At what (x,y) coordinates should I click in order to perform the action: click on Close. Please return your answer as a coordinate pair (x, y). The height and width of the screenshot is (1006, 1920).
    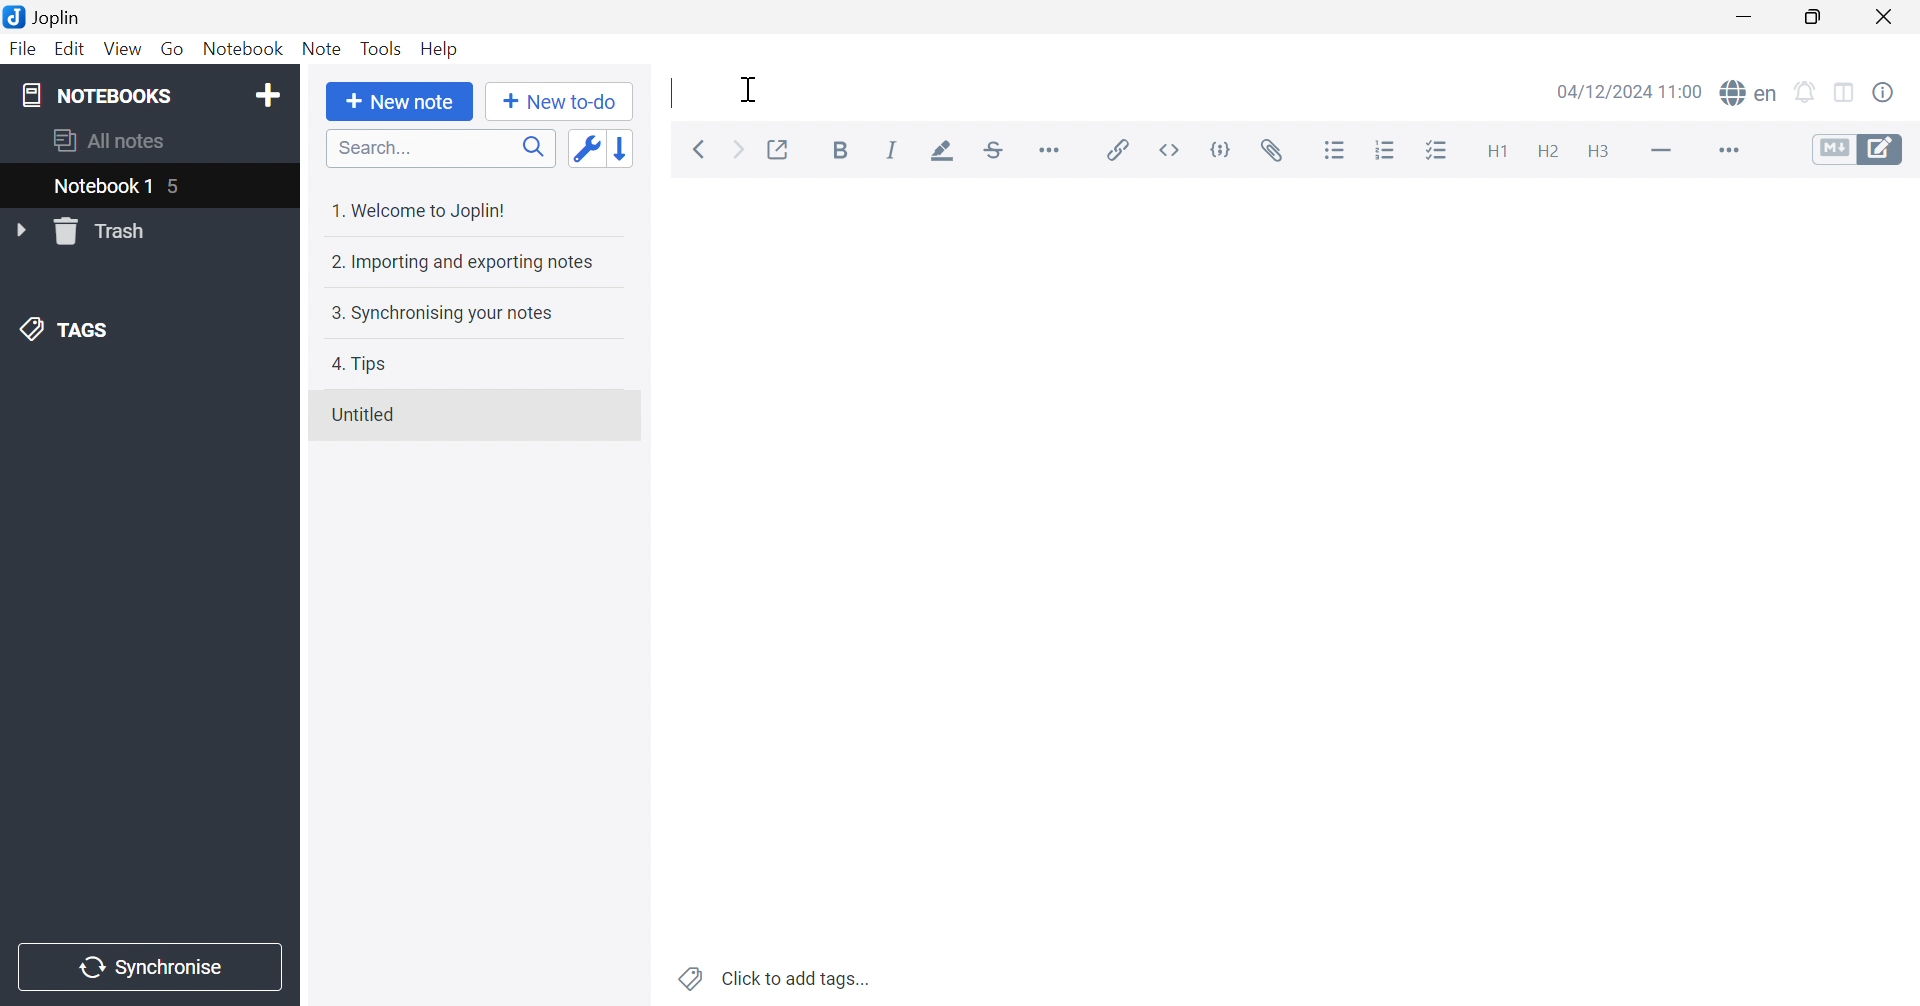
    Looking at the image, I should click on (1888, 18).